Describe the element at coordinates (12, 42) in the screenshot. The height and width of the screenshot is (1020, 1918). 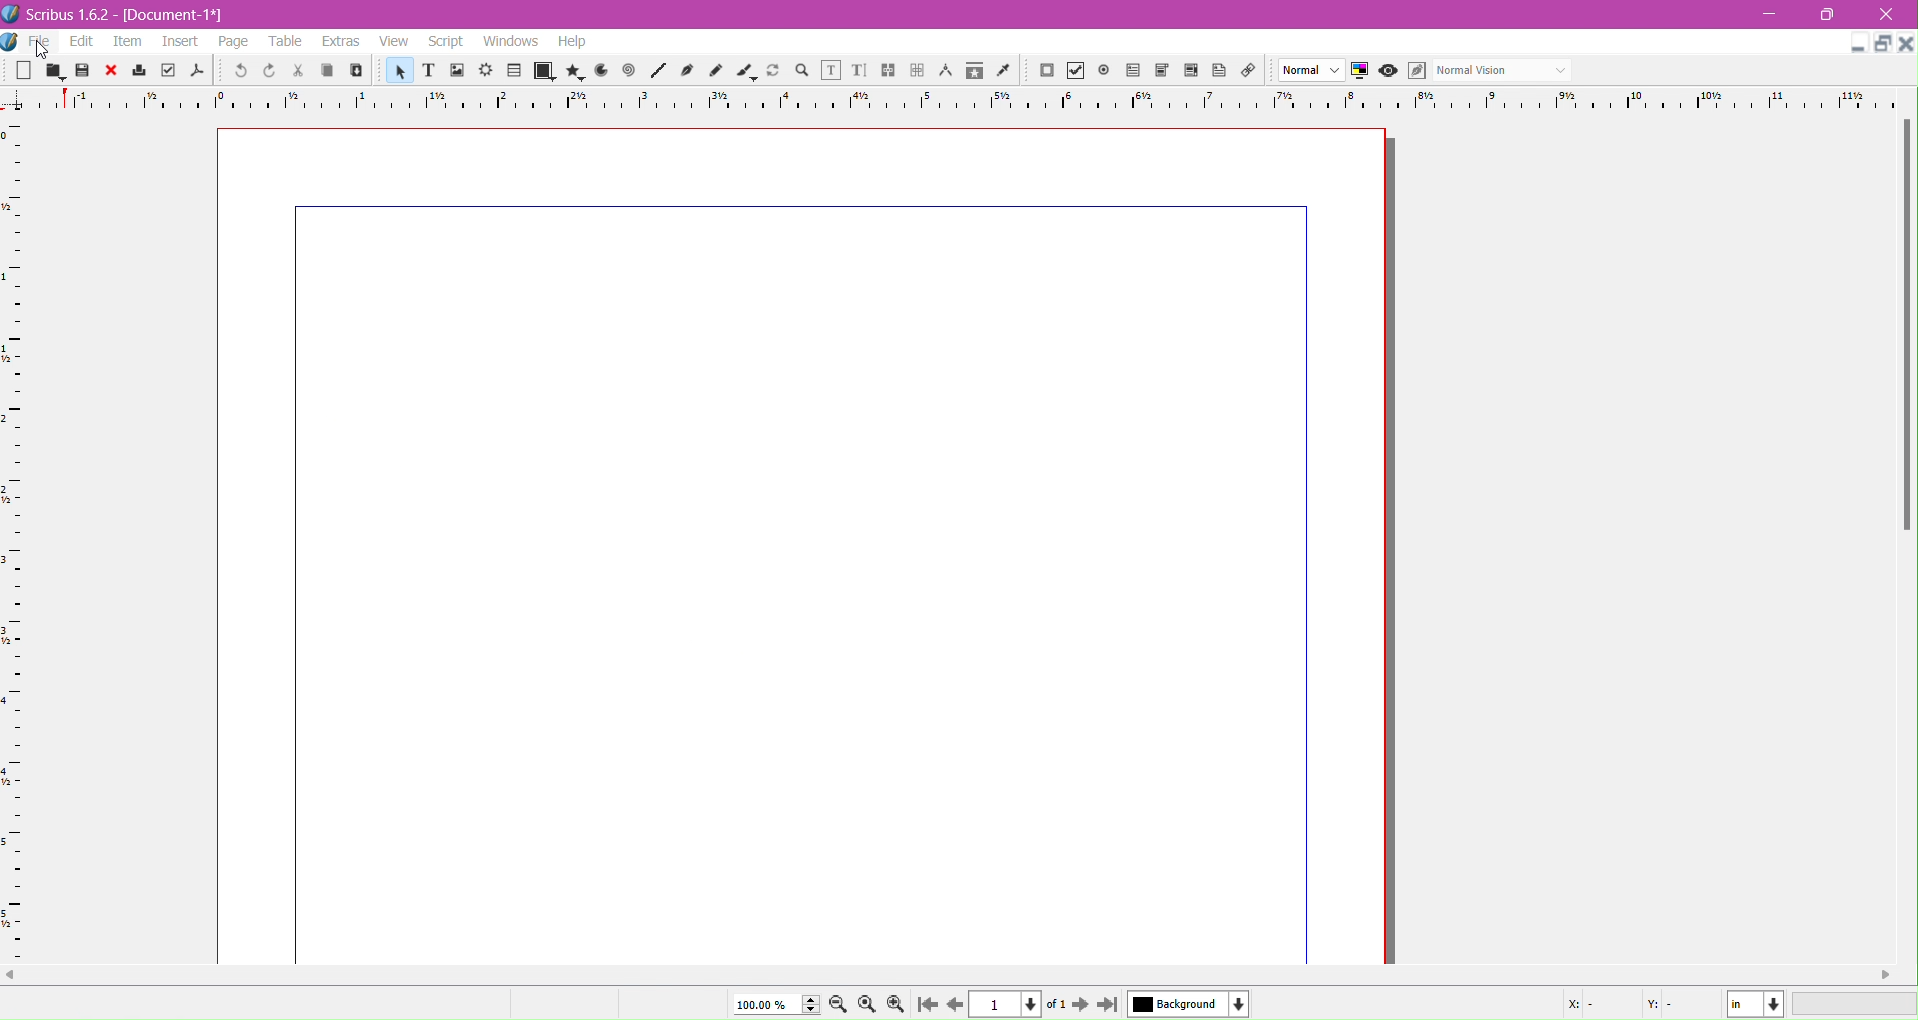
I see `app icon` at that location.